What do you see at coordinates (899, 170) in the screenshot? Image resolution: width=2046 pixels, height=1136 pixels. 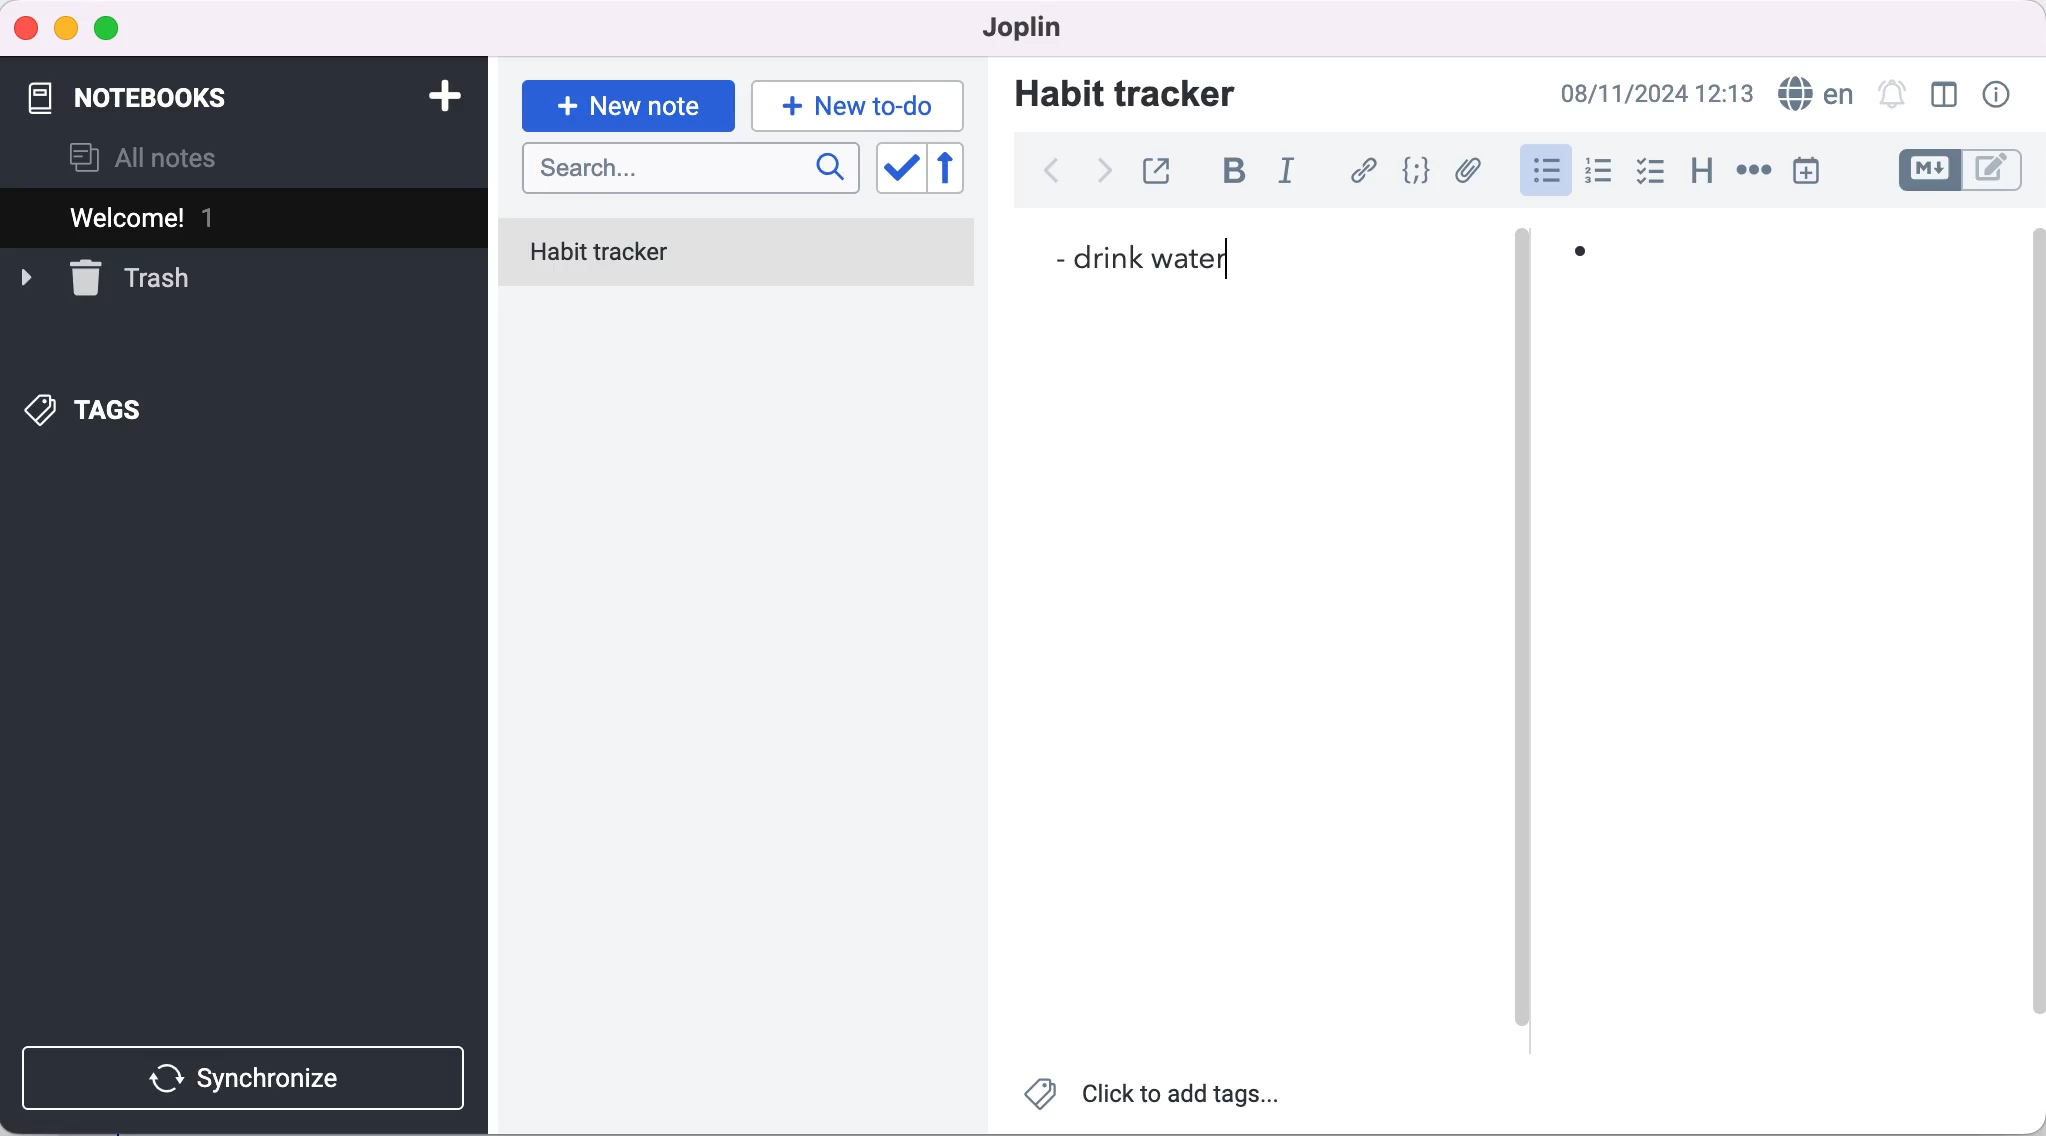 I see `toggle sort order field` at bounding box center [899, 170].